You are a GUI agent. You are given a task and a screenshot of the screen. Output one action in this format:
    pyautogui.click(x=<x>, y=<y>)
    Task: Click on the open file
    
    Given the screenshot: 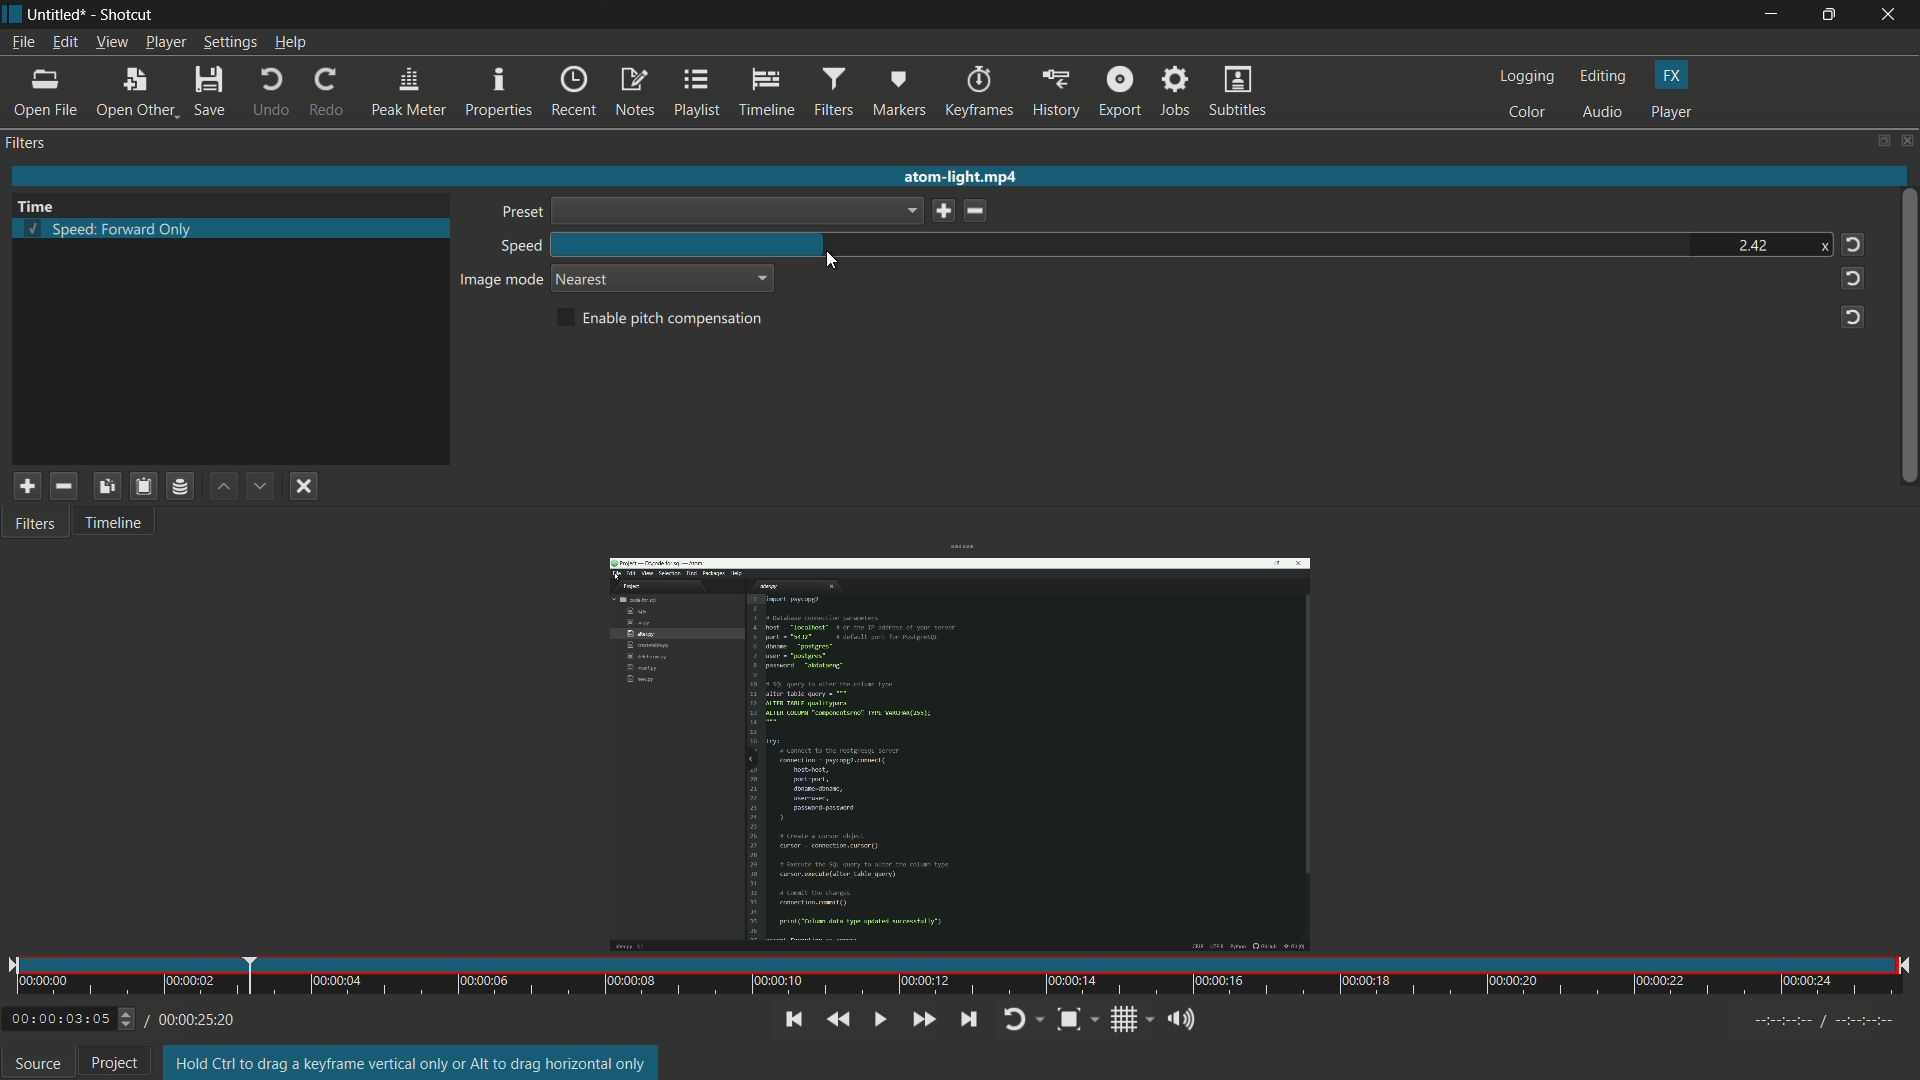 What is the action you would take?
    pyautogui.click(x=45, y=94)
    